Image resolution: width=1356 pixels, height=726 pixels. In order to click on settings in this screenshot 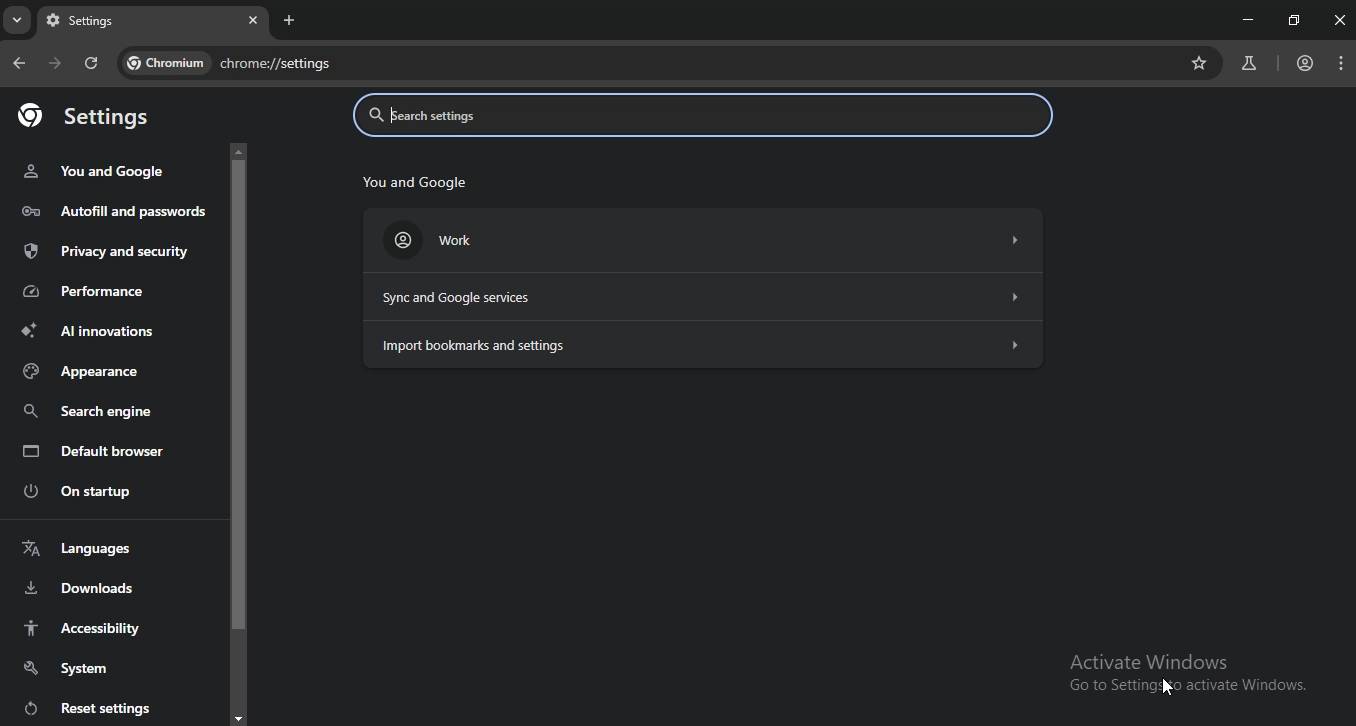, I will do `click(90, 116)`.